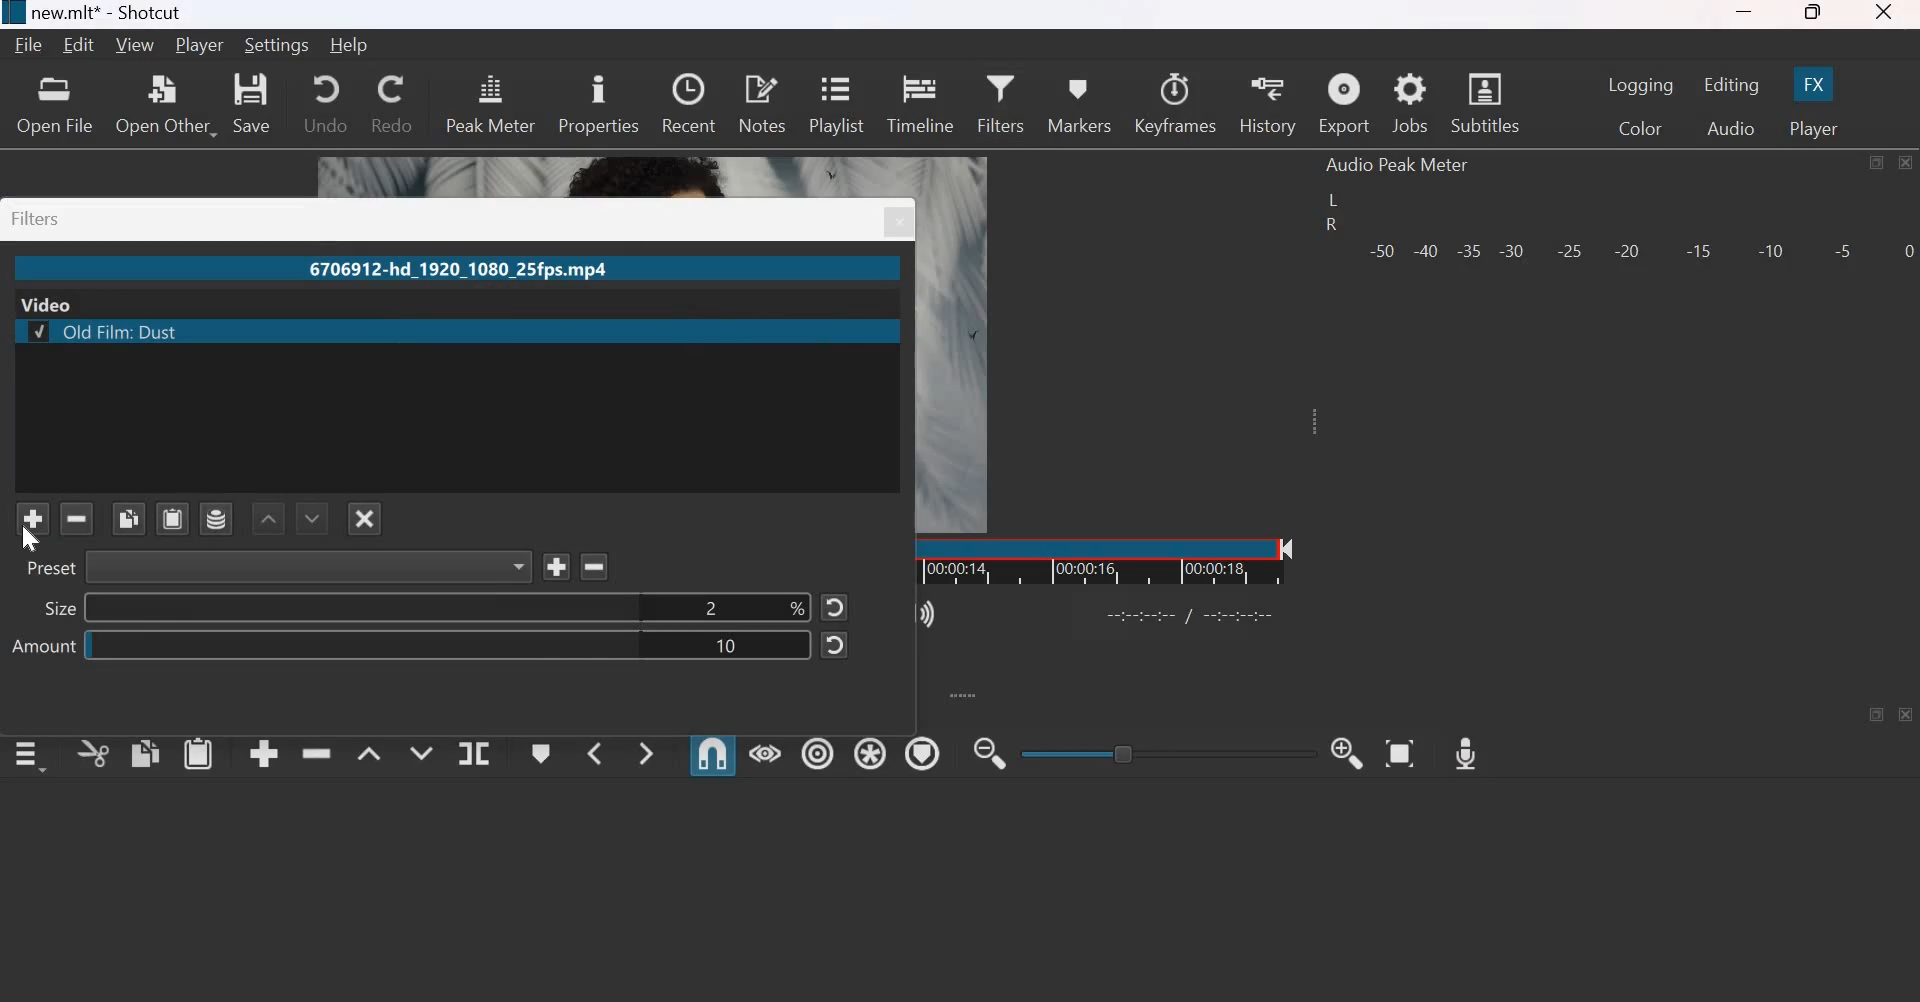  Describe the element at coordinates (1194, 618) in the screenshot. I see `in point` at that location.